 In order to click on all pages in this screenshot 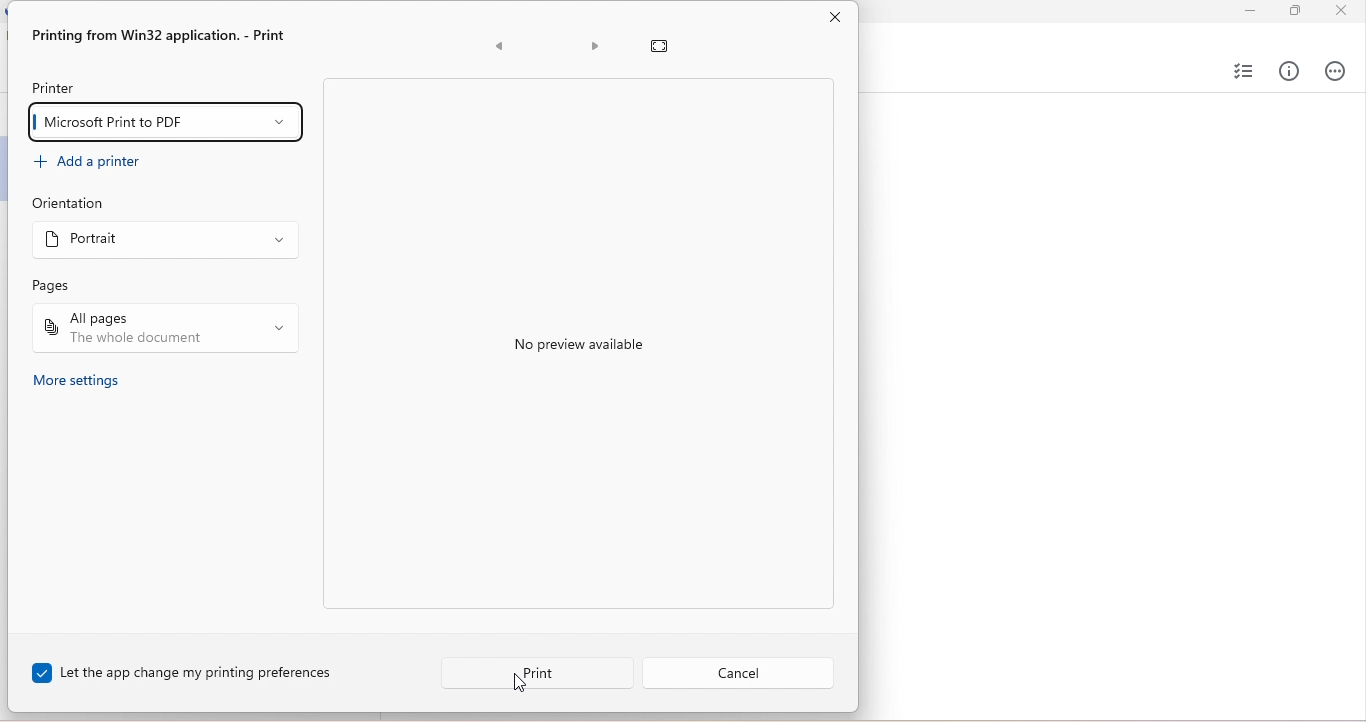, I will do `click(170, 329)`.